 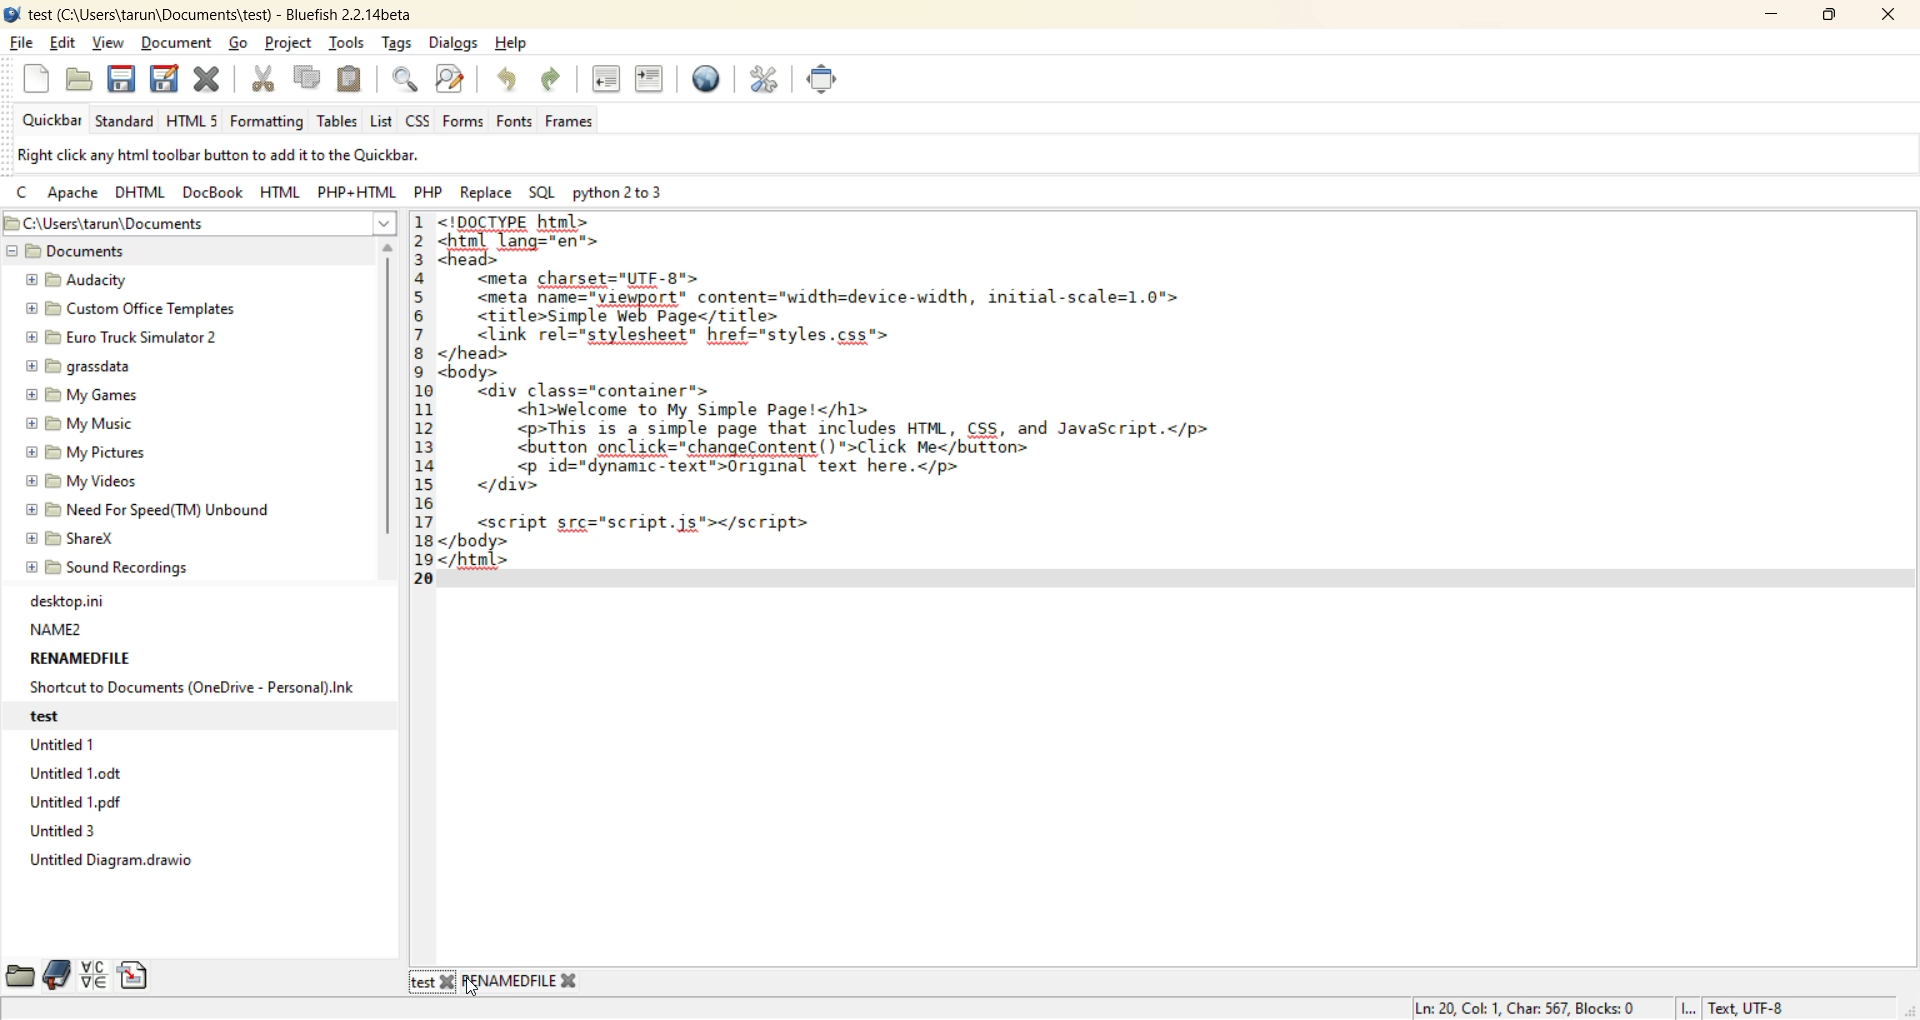 What do you see at coordinates (181, 42) in the screenshot?
I see `document` at bounding box center [181, 42].